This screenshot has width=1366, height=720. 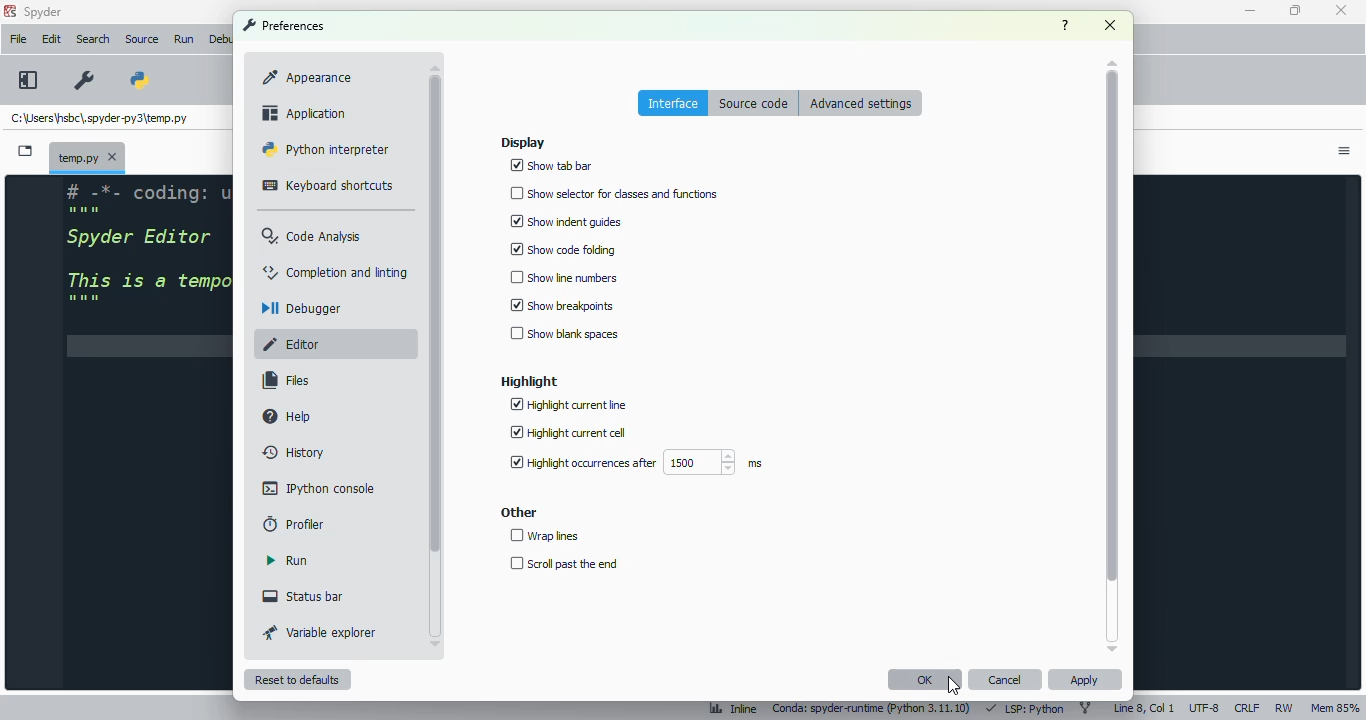 What do you see at coordinates (142, 78) in the screenshot?
I see `PYTHONPATH manager` at bounding box center [142, 78].